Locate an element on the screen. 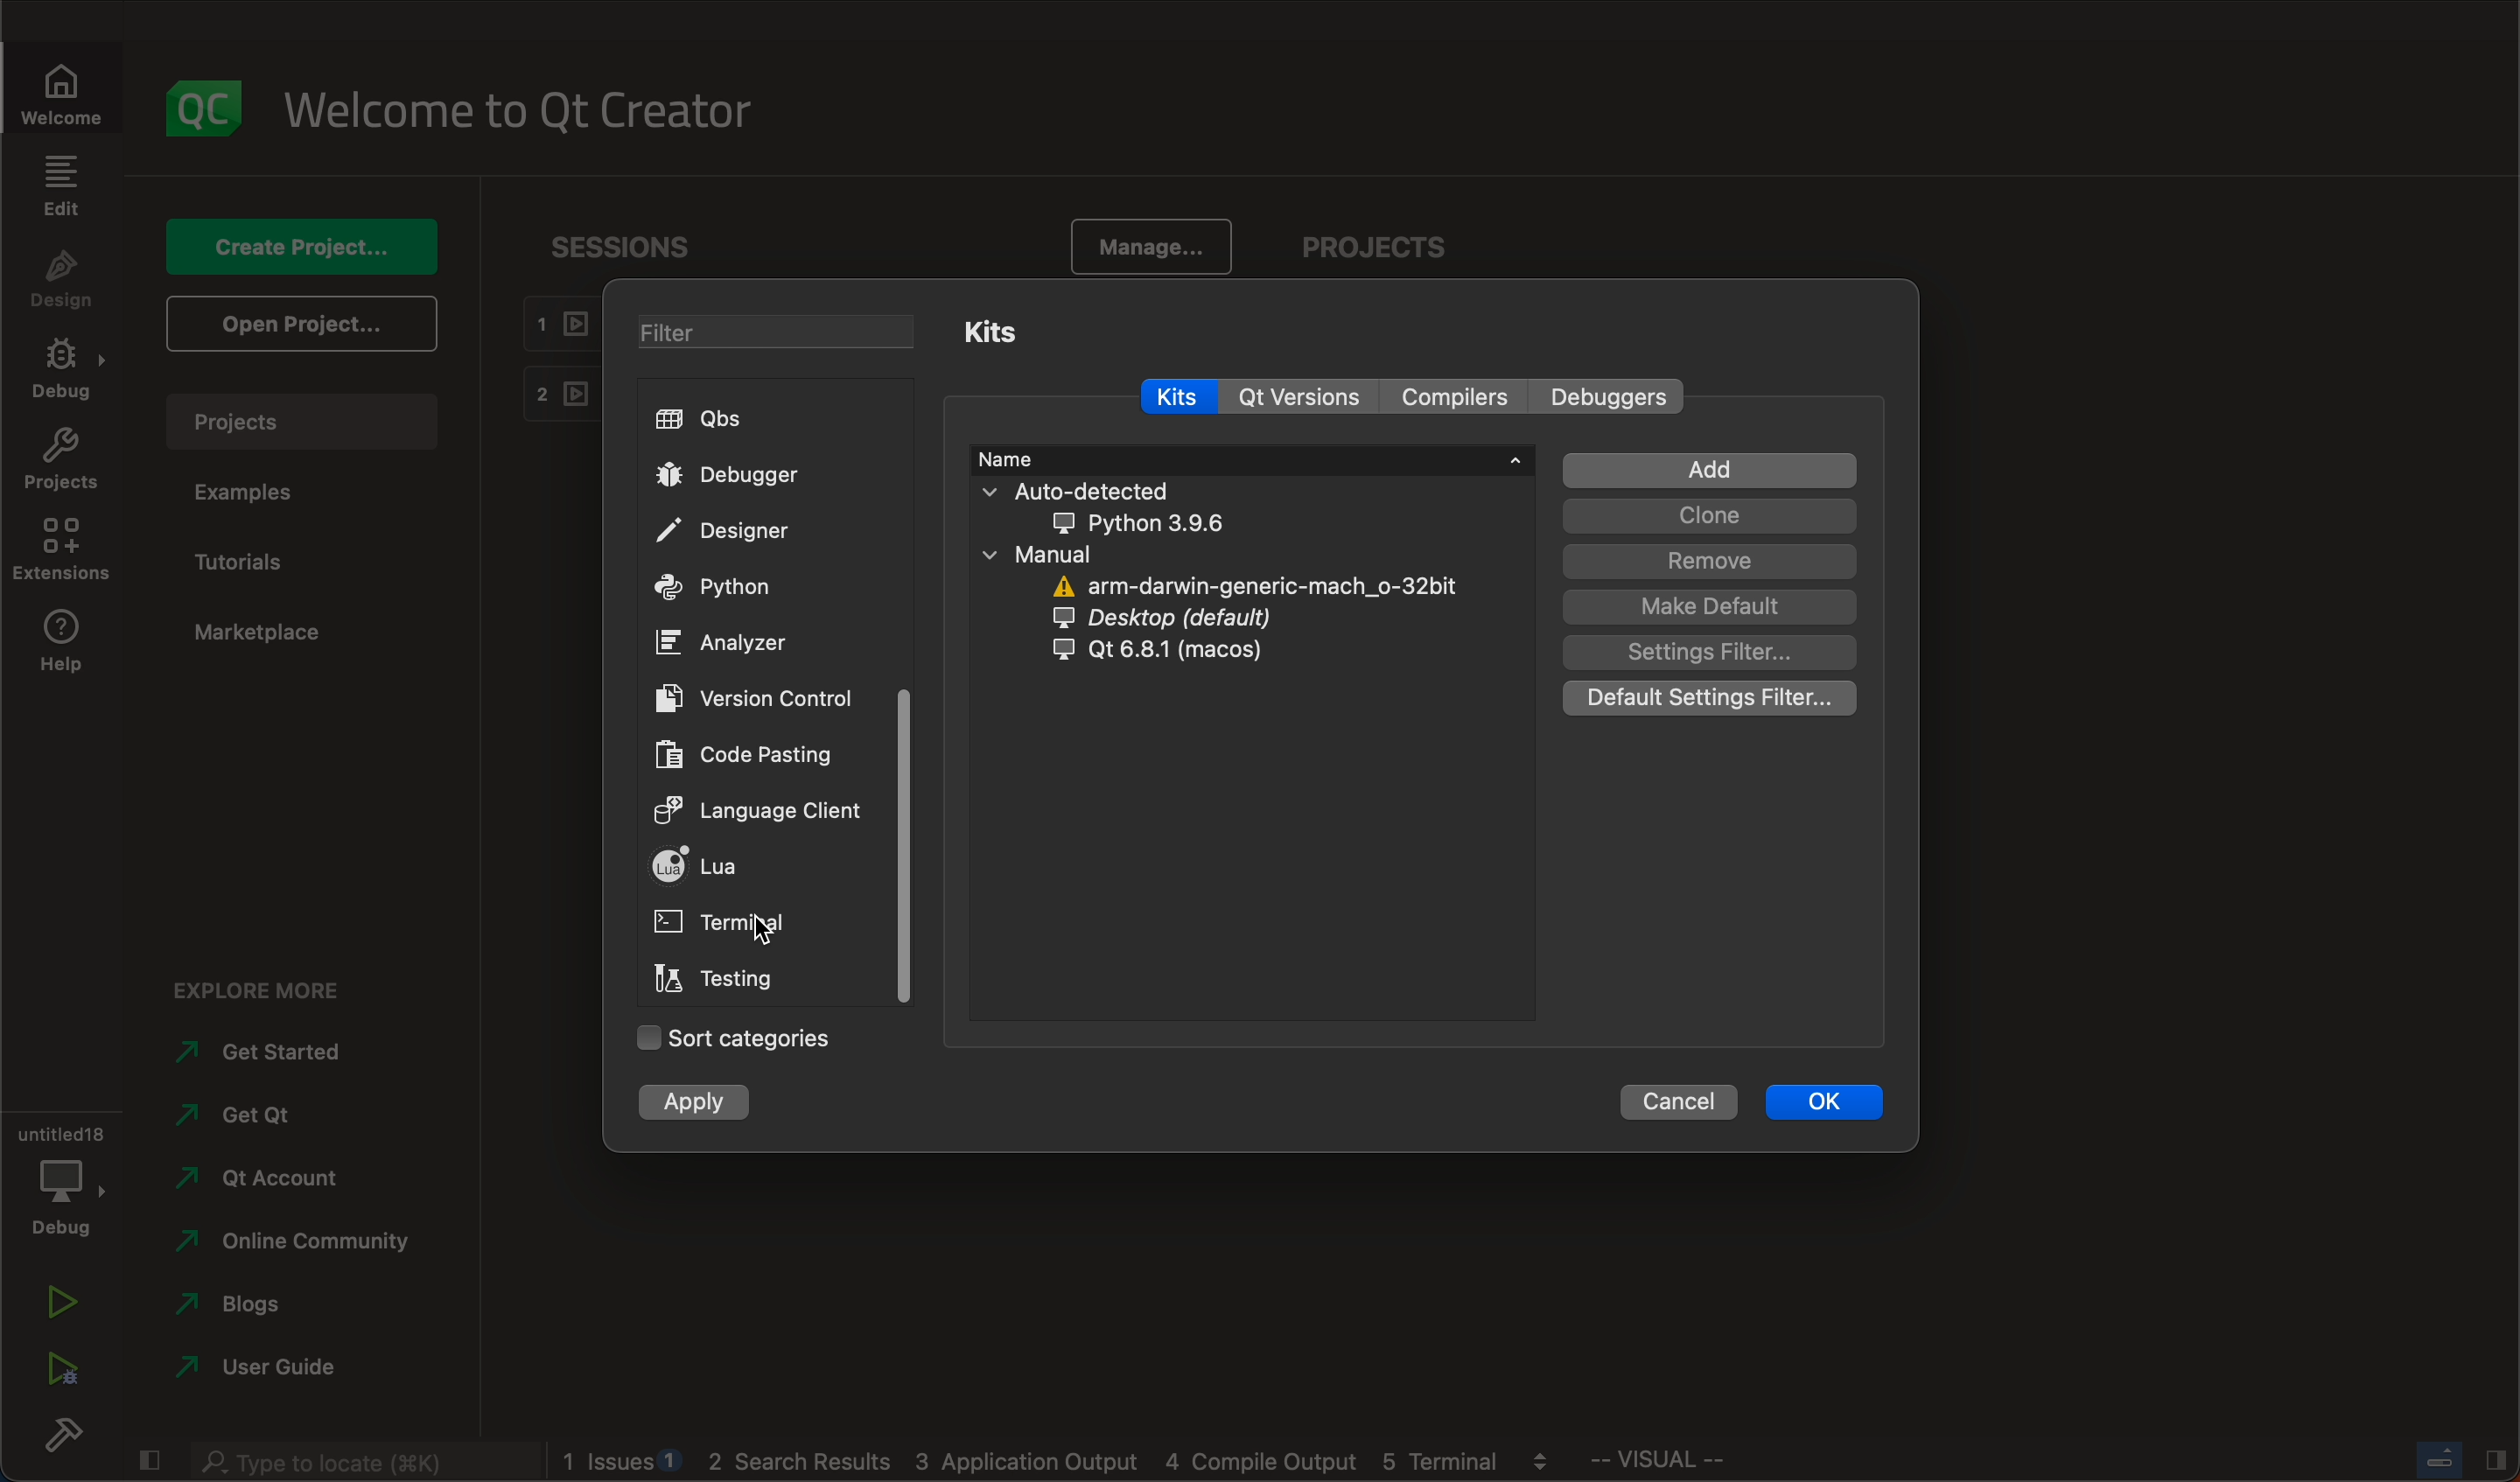 Image resolution: width=2520 pixels, height=1482 pixels. settings is located at coordinates (1716, 651).